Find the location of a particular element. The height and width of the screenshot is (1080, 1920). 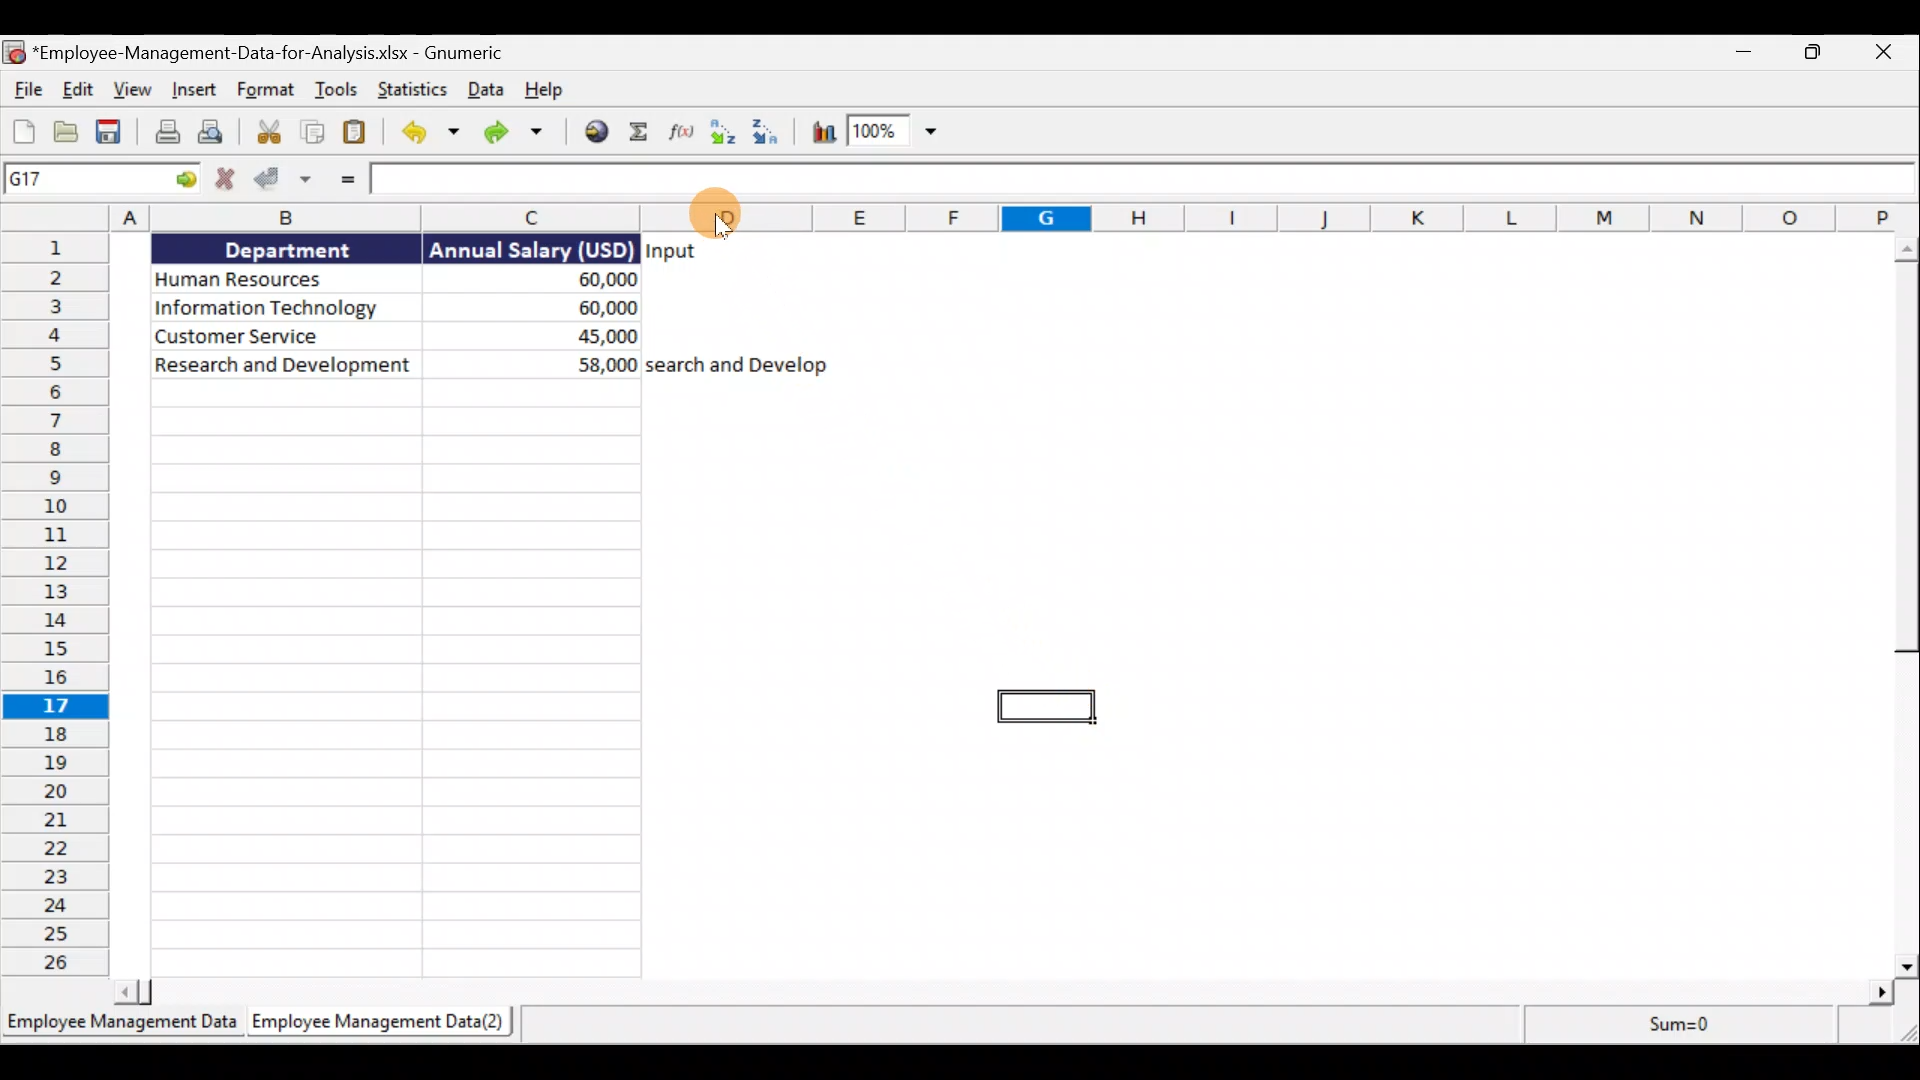

Print the current file is located at coordinates (164, 134).